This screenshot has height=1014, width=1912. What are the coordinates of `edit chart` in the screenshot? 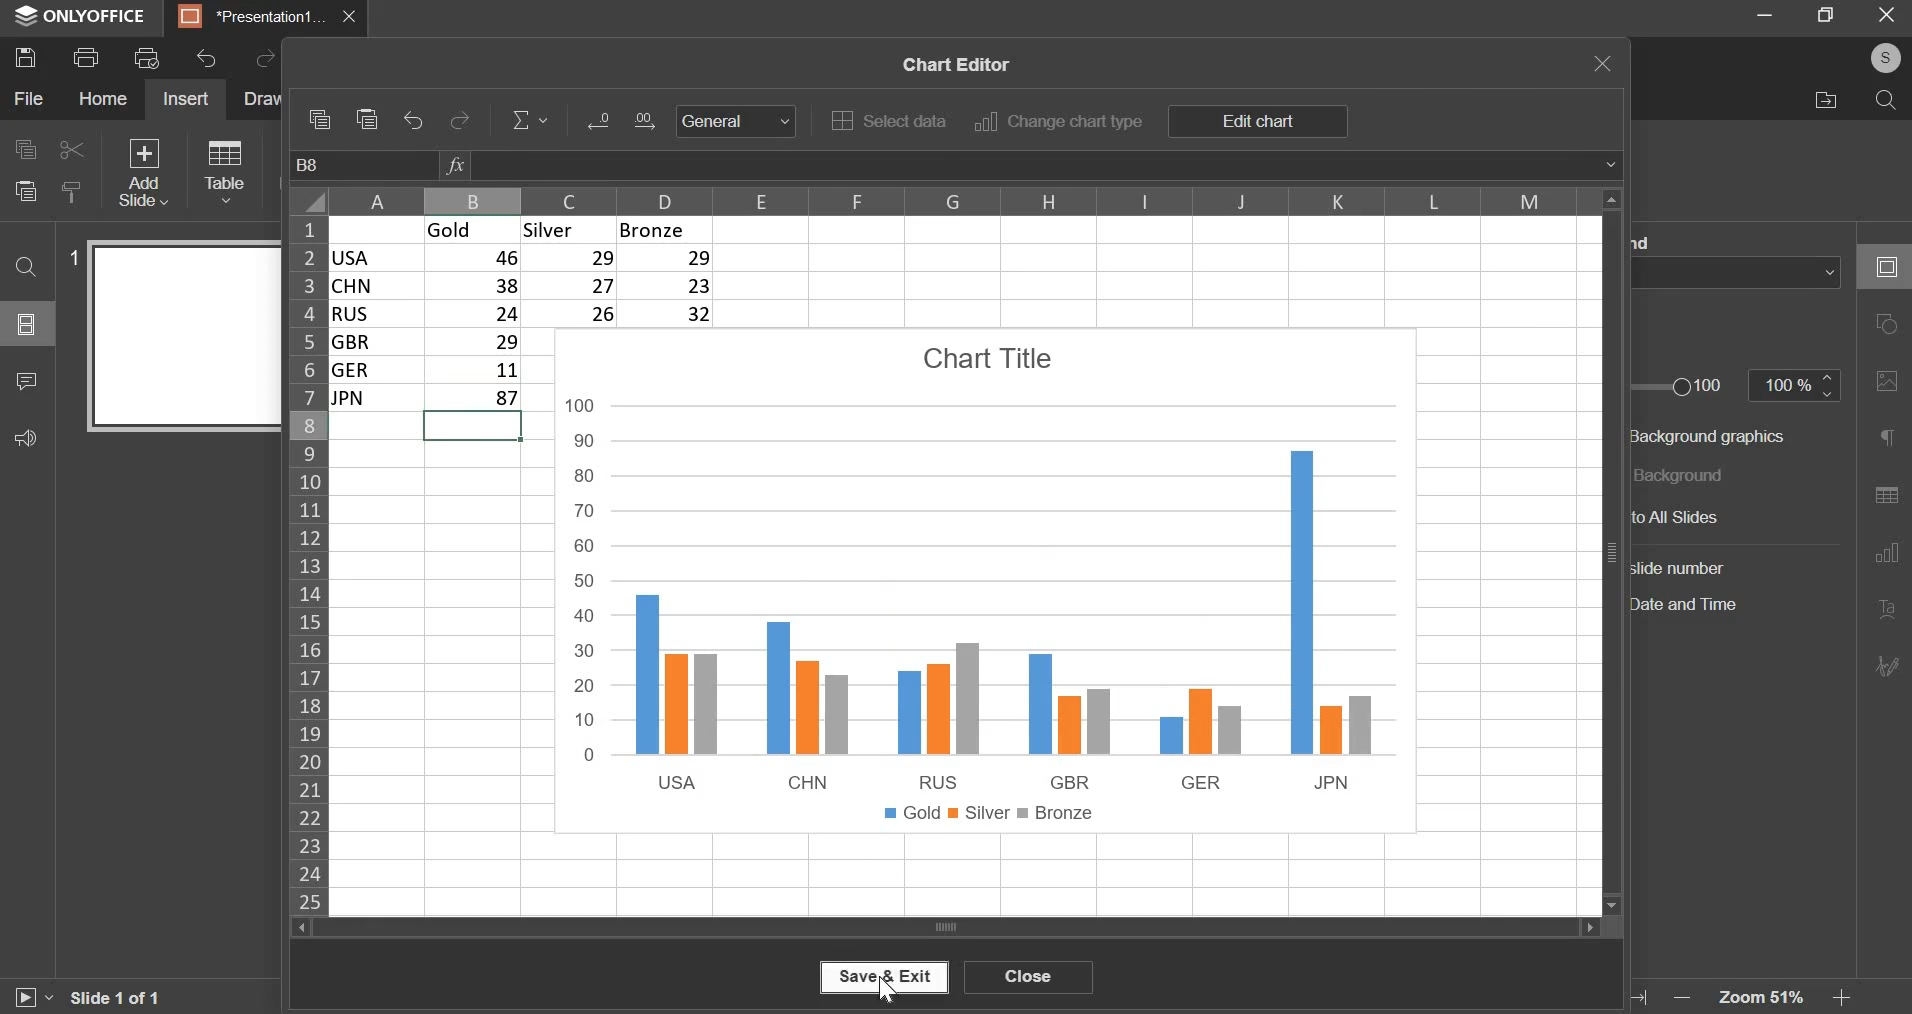 It's located at (1256, 122).